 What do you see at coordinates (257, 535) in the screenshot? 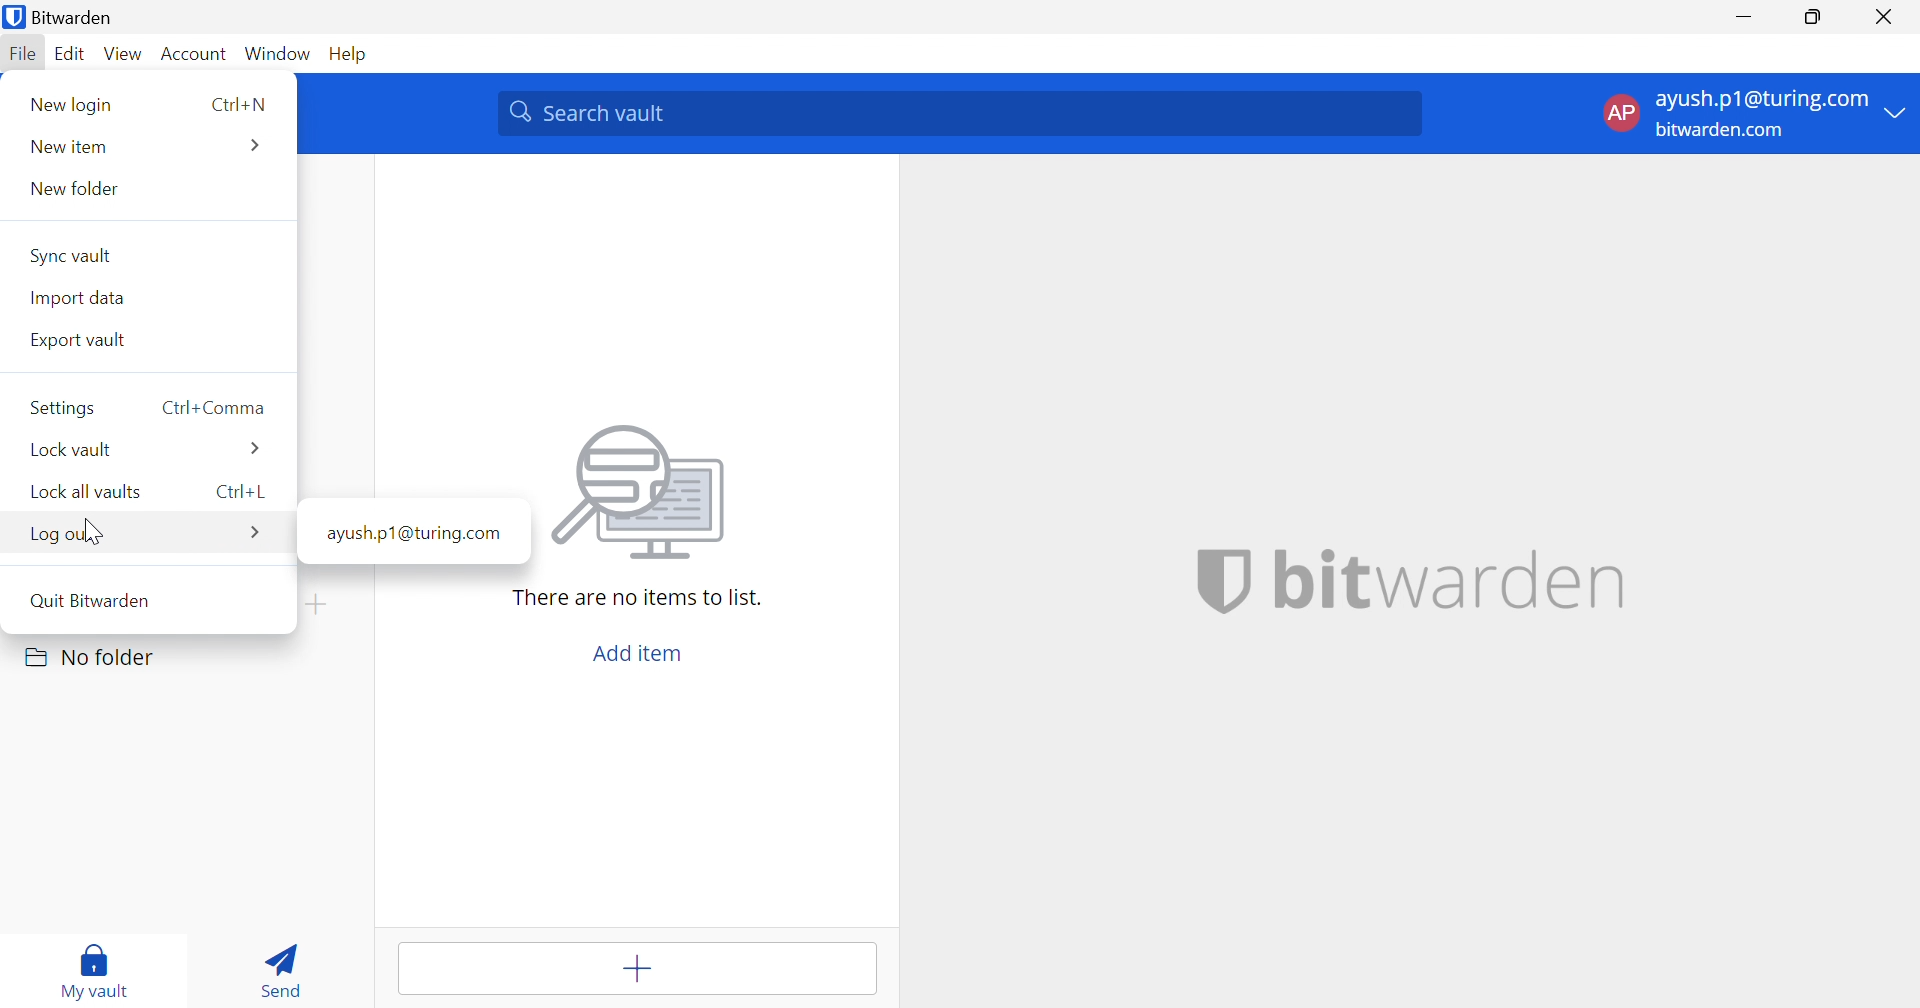
I see `More` at bounding box center [257, 535].